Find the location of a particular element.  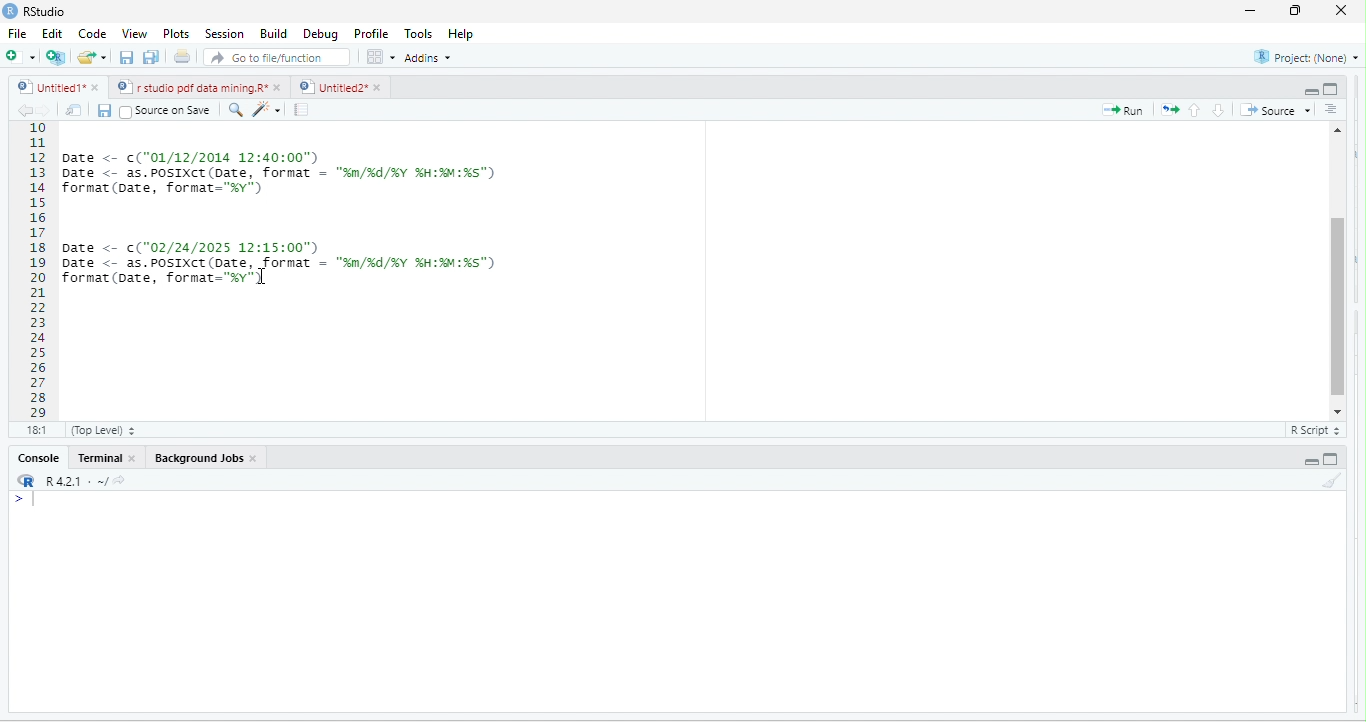

Debug is located at coordinates (320, 36).